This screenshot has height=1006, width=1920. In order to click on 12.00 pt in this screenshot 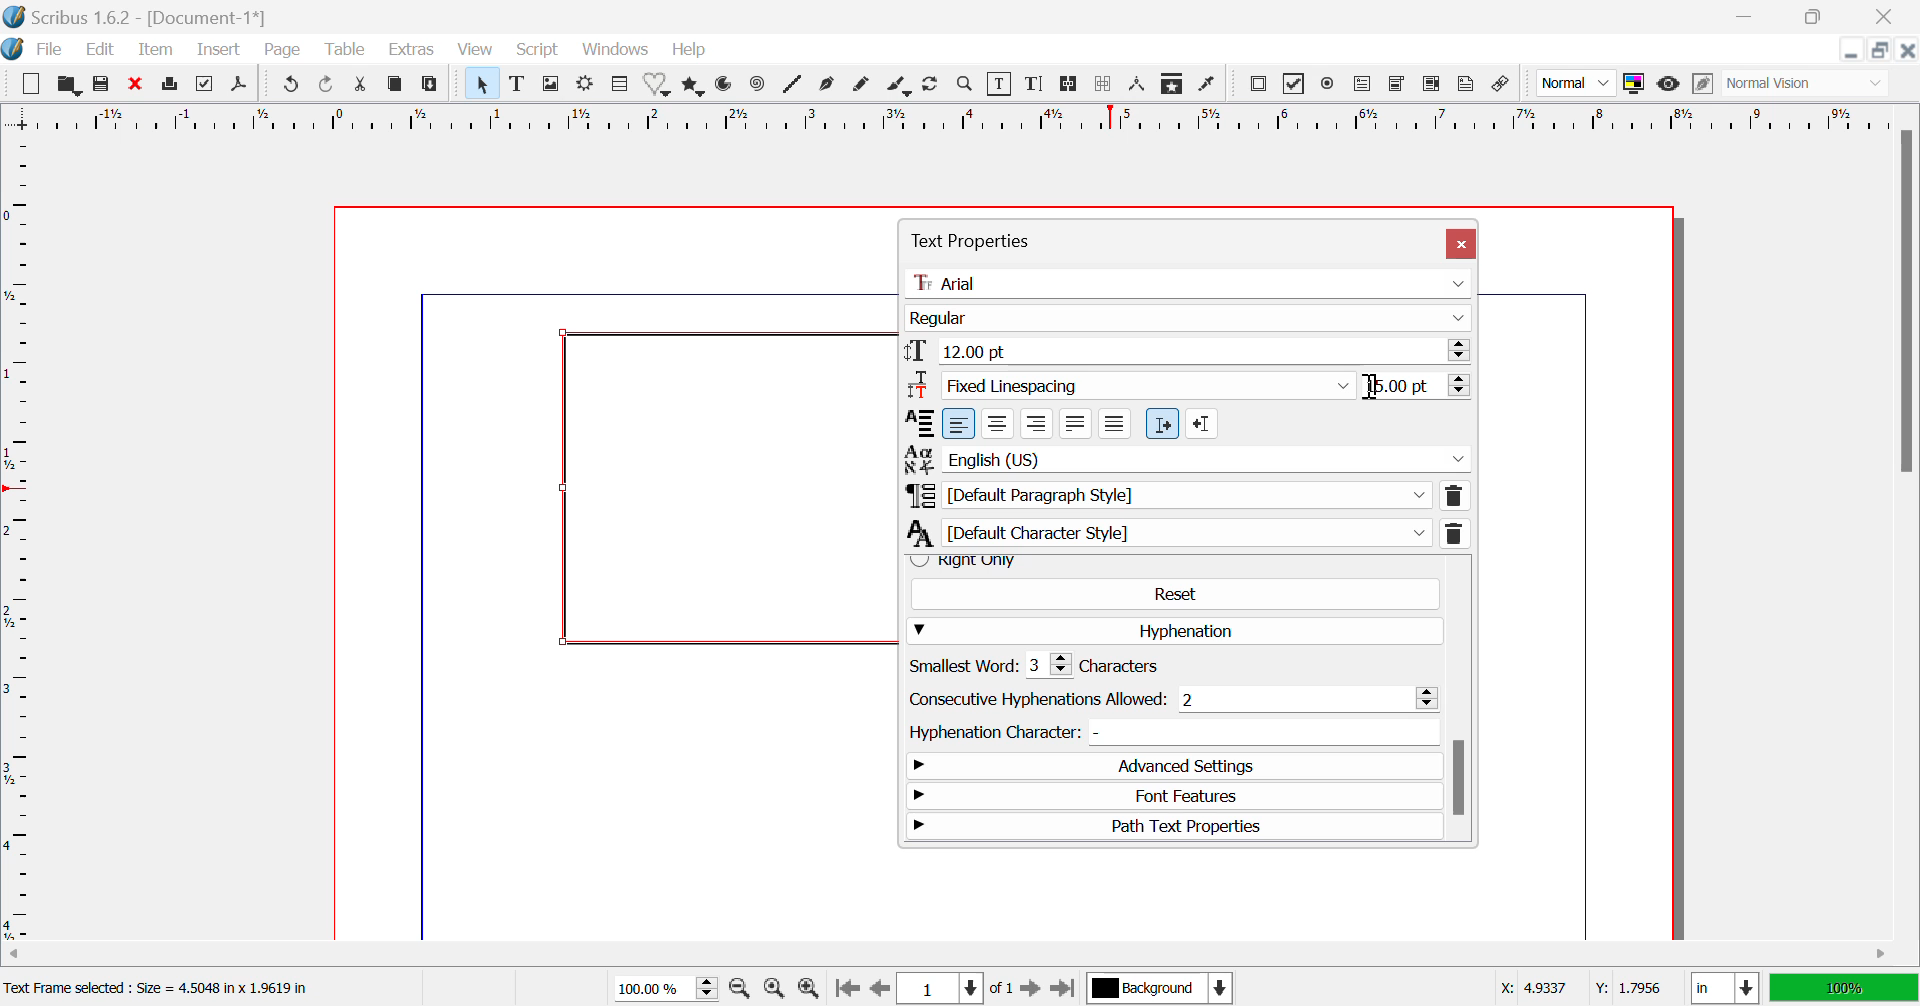, I will do `click(1189, 351)`.